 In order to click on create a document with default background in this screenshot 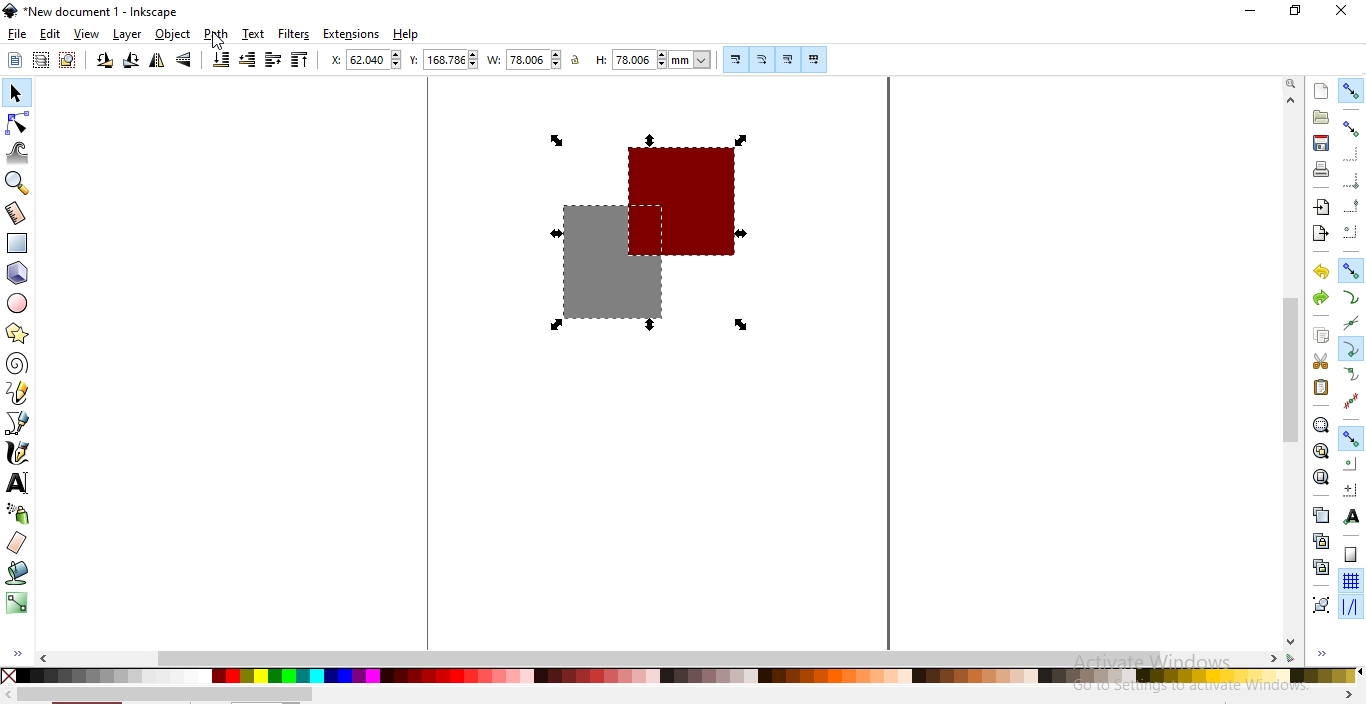, I will do `click(1321, 91)`.